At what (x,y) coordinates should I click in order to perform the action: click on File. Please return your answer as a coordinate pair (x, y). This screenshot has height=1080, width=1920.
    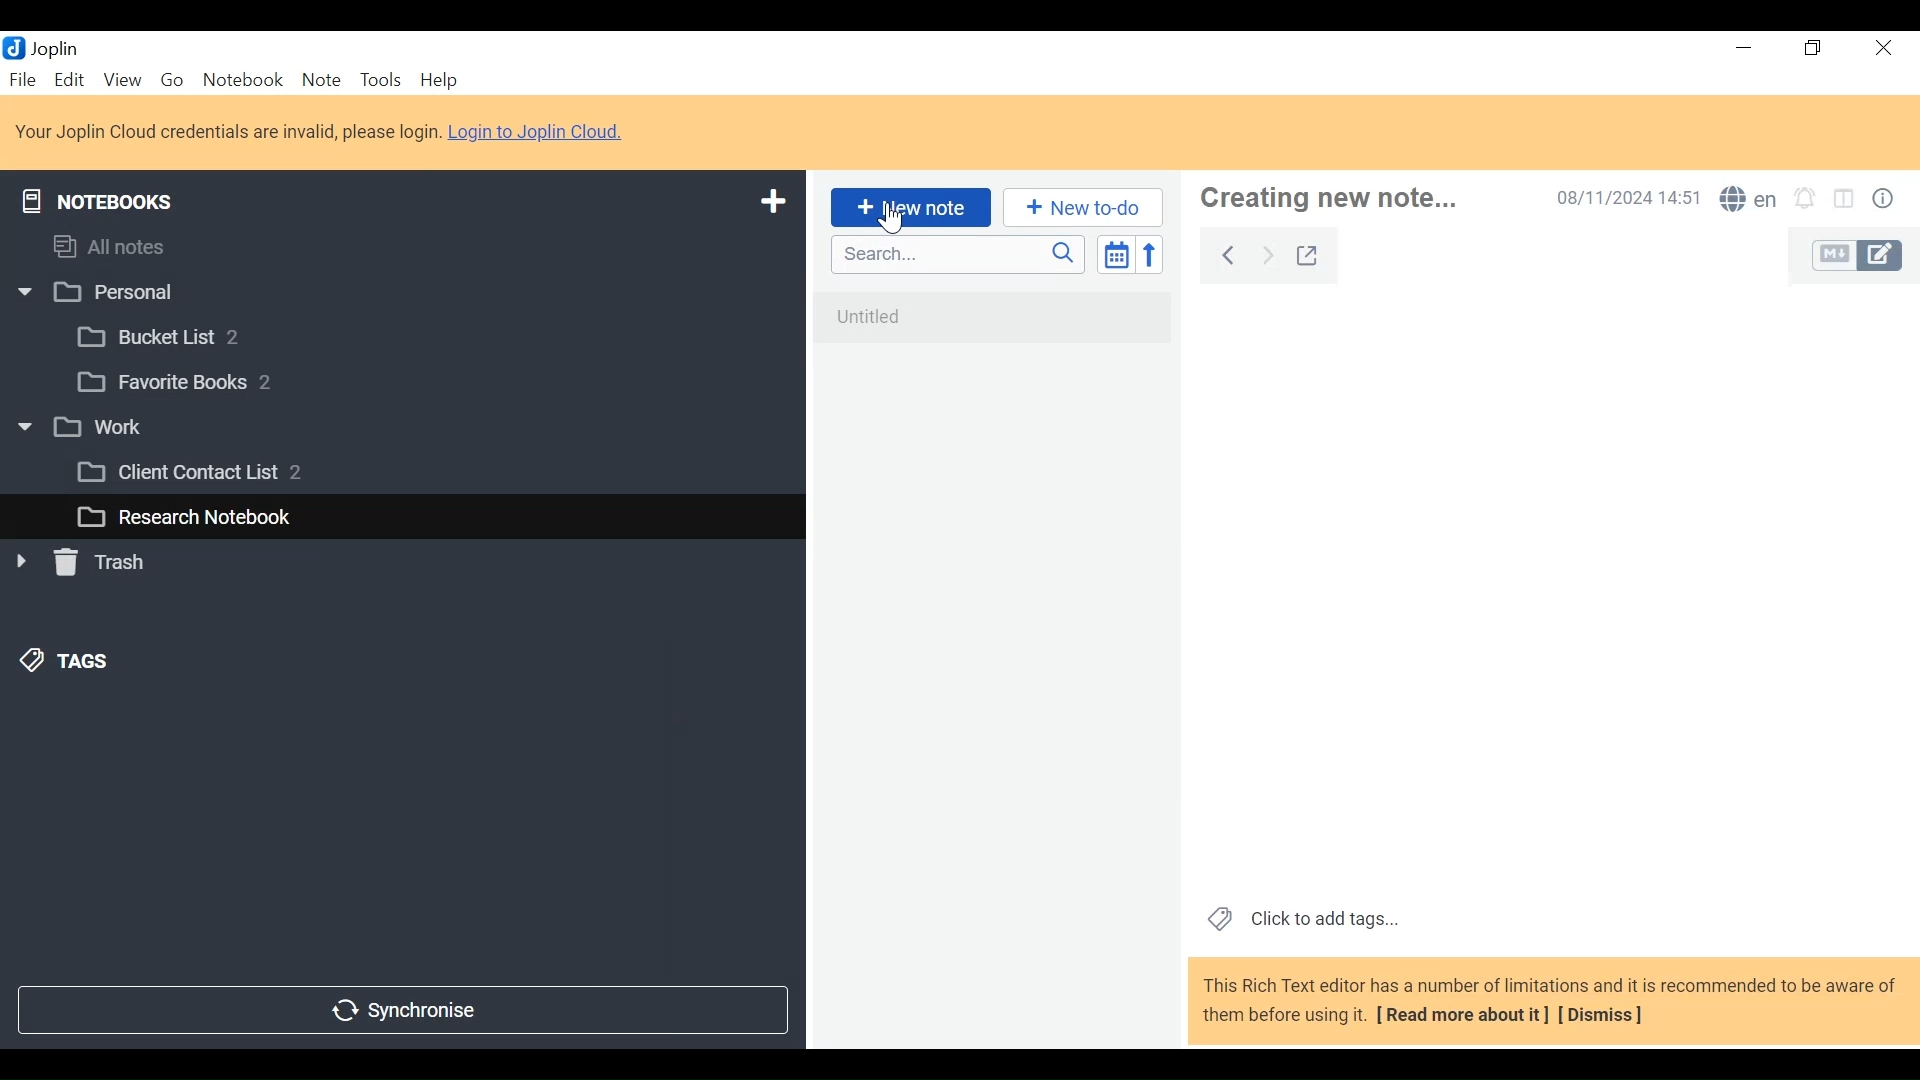
    Looking at the image, I should click on (25, 79).